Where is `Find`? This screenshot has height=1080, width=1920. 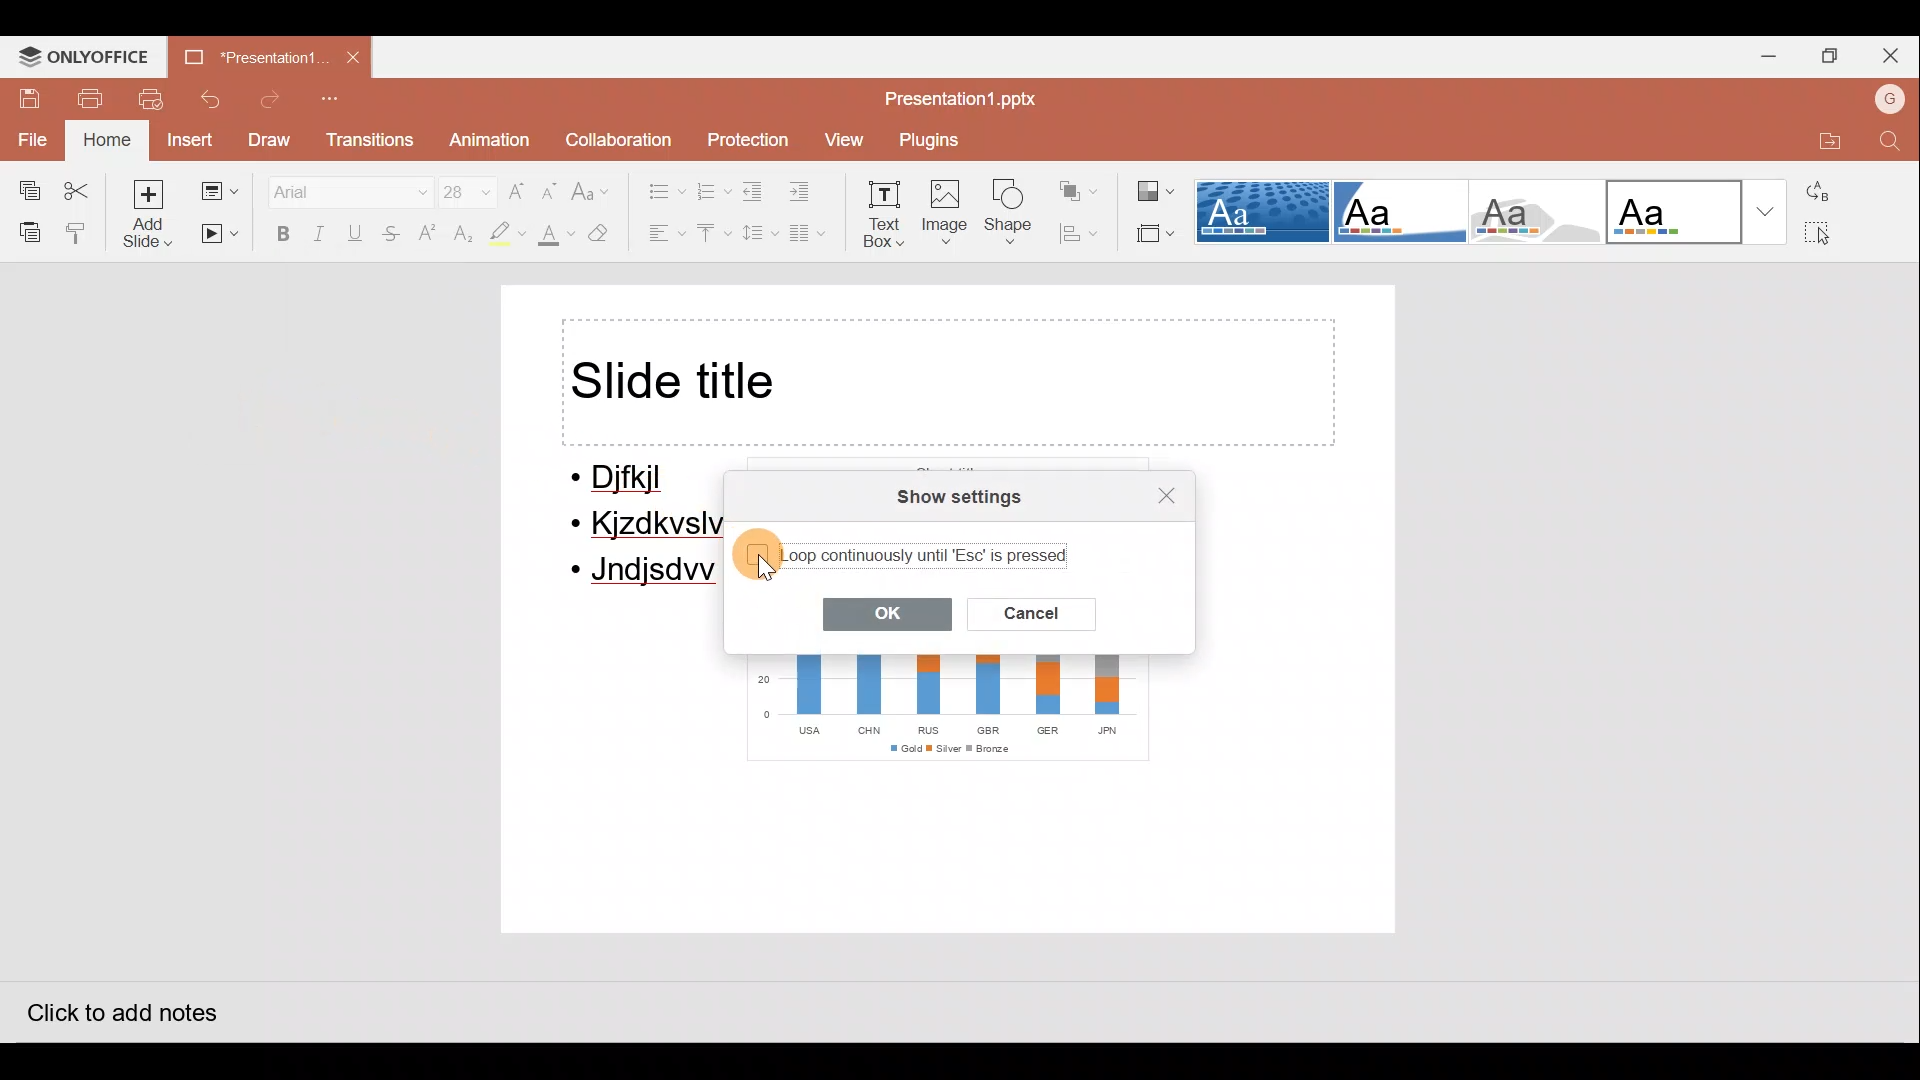
Find is located at coordinates (1888, 143).